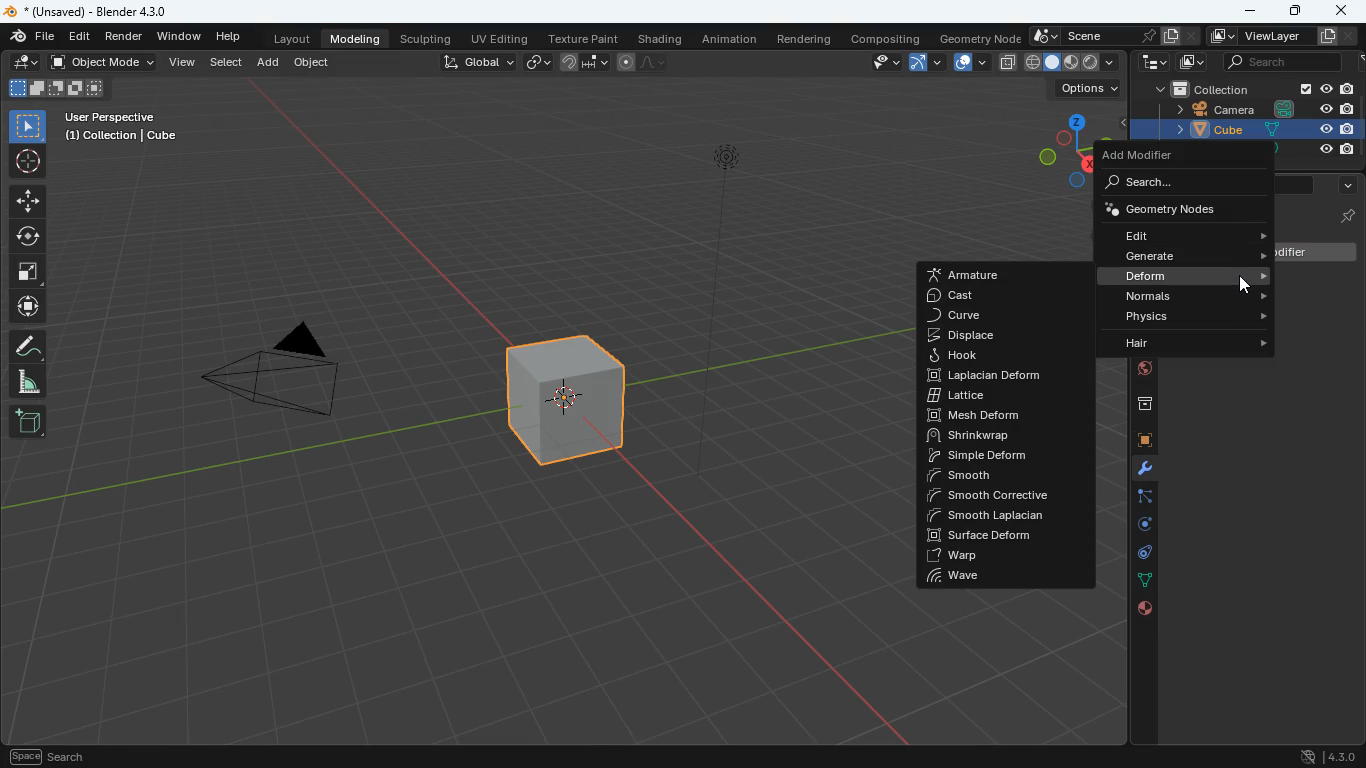 This screenshot has height=768, width=1366. What do you see at coordinates (878, 63) in the screenshot?
I see `view` at bounding box center [878, 63].